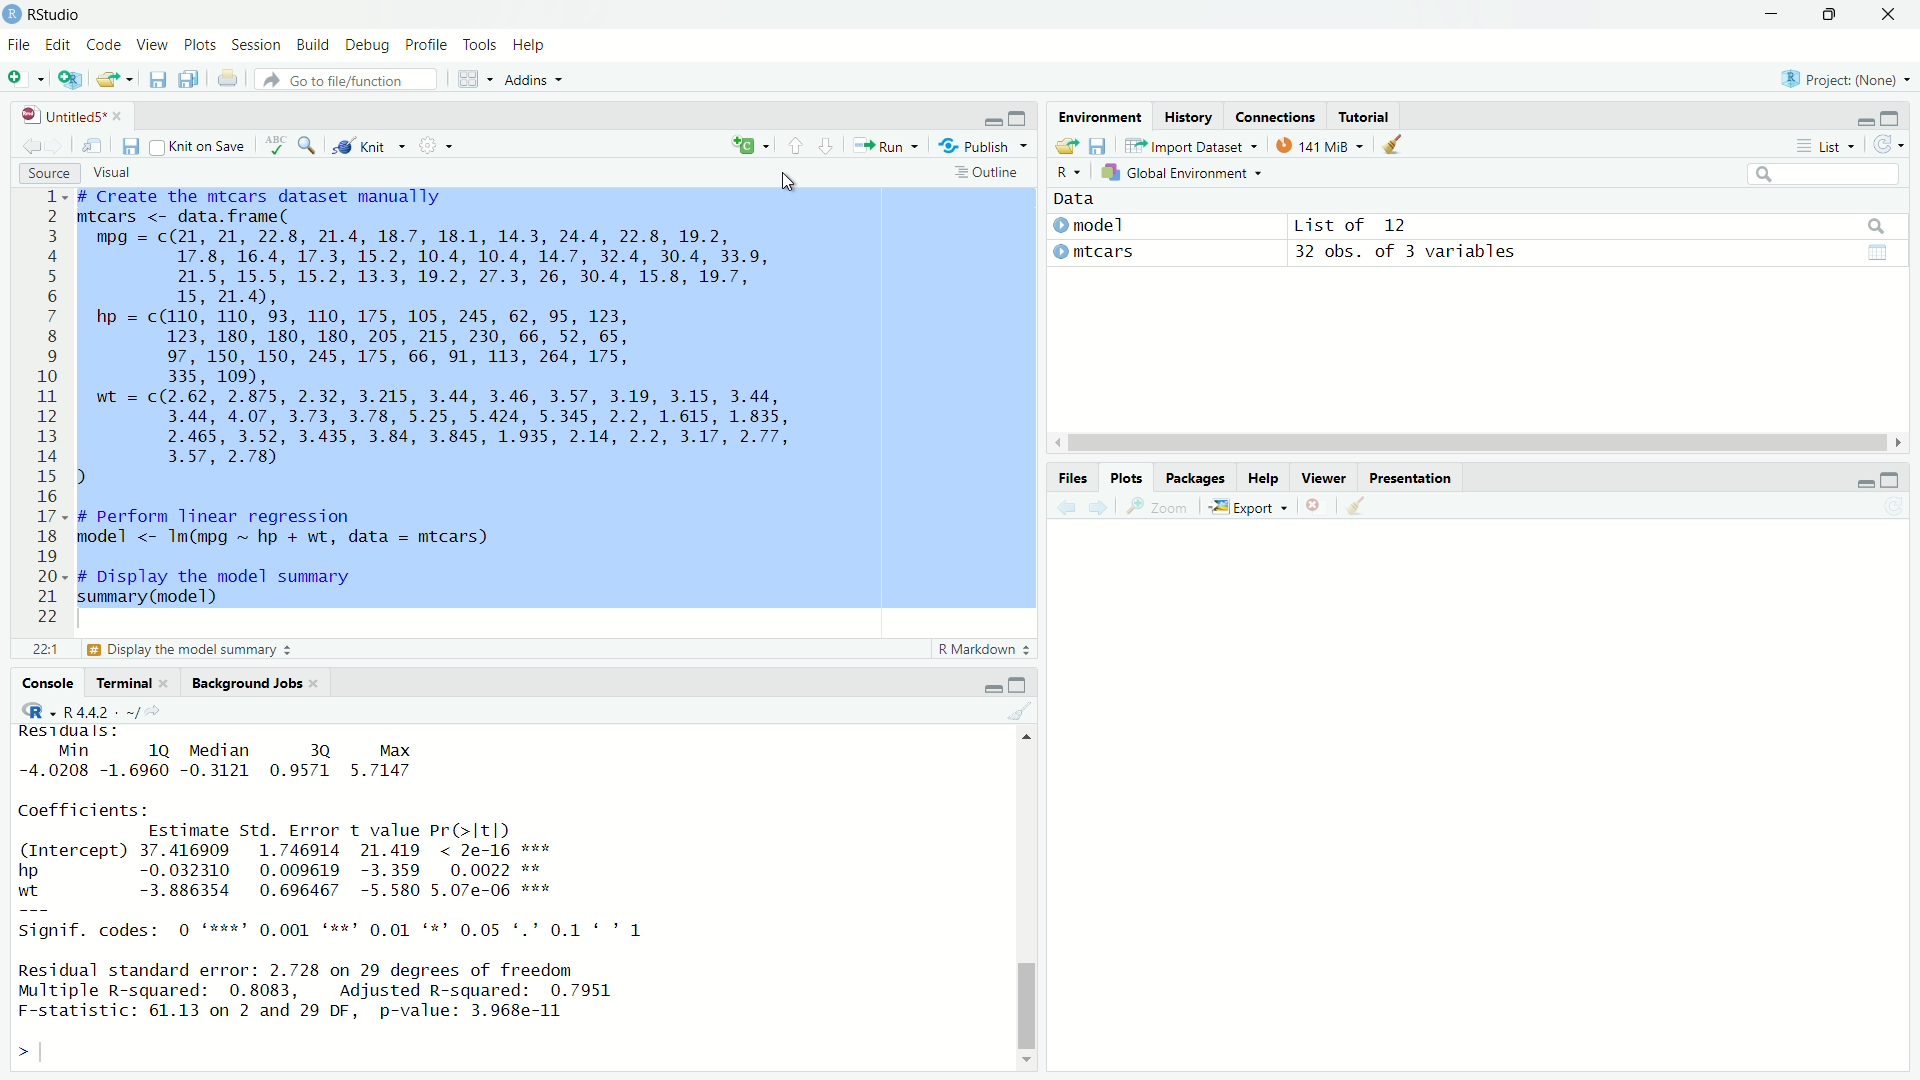 The width and height of the screenshot is (1920, 1080). What do you see at coordinates (1071, 507) in the screenshot?
I see `back` at bounding box center [1071, 507].